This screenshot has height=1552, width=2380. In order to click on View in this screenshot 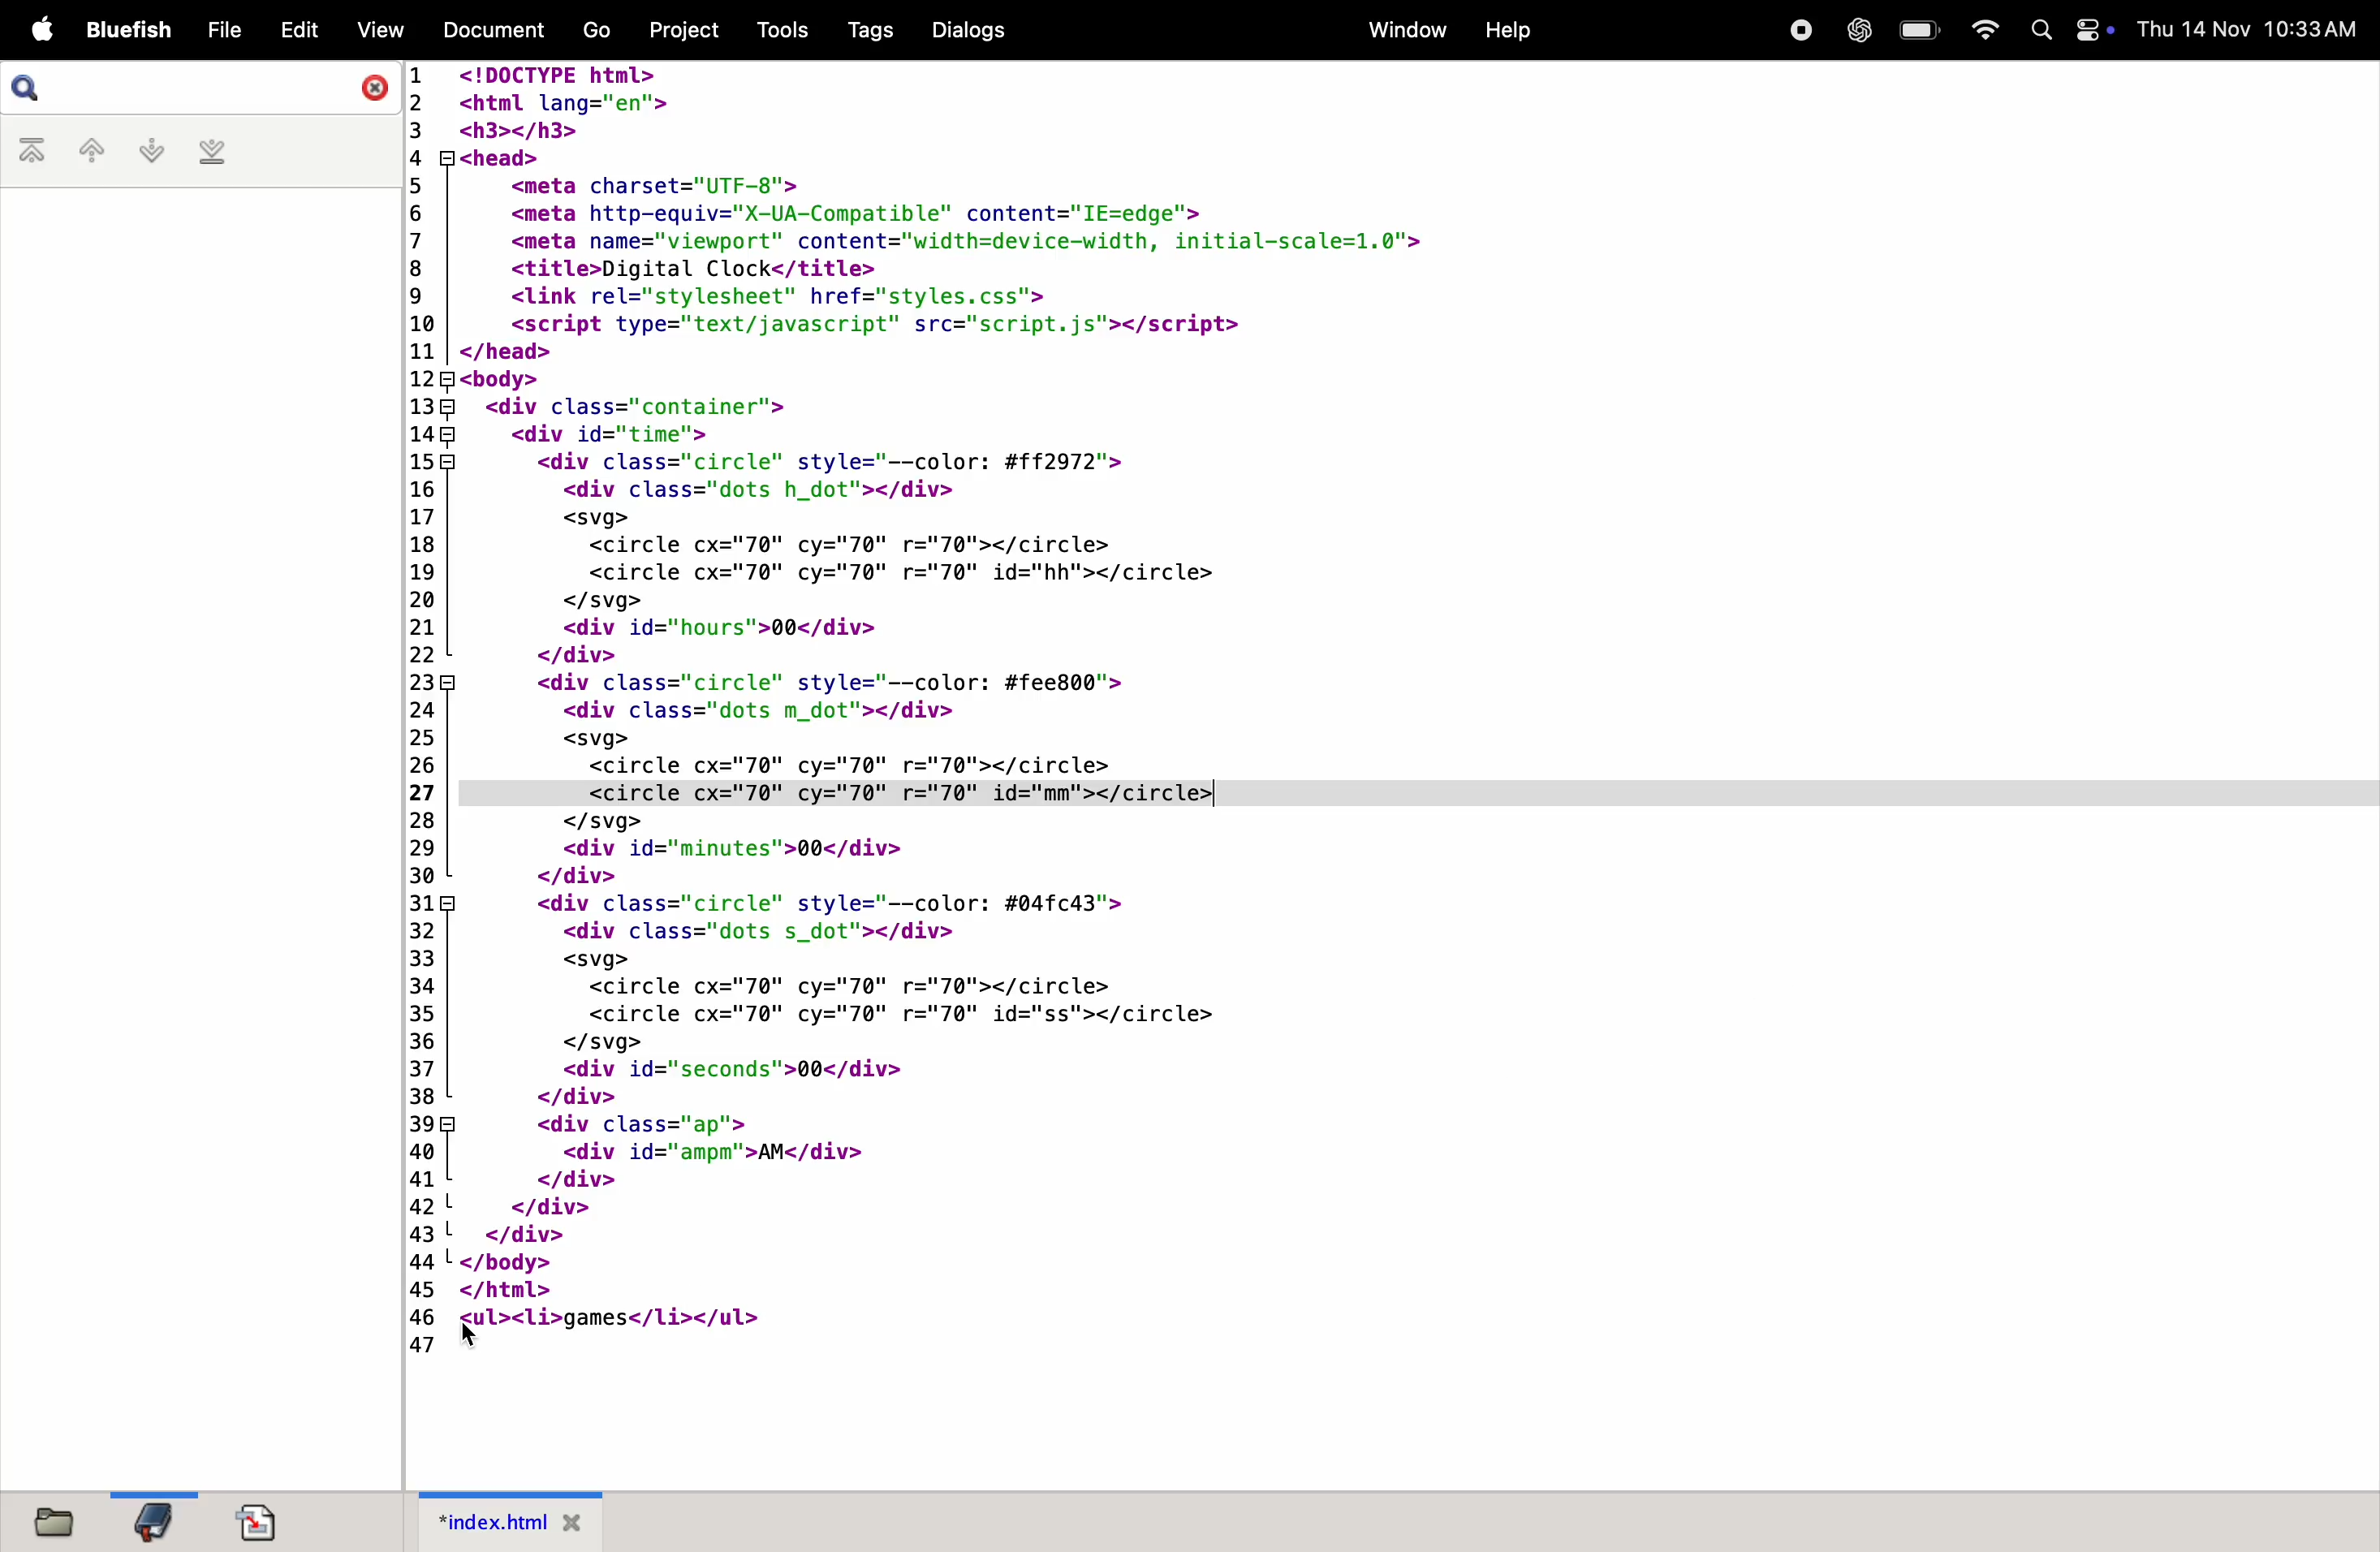, I will do `click(380, 30)`.